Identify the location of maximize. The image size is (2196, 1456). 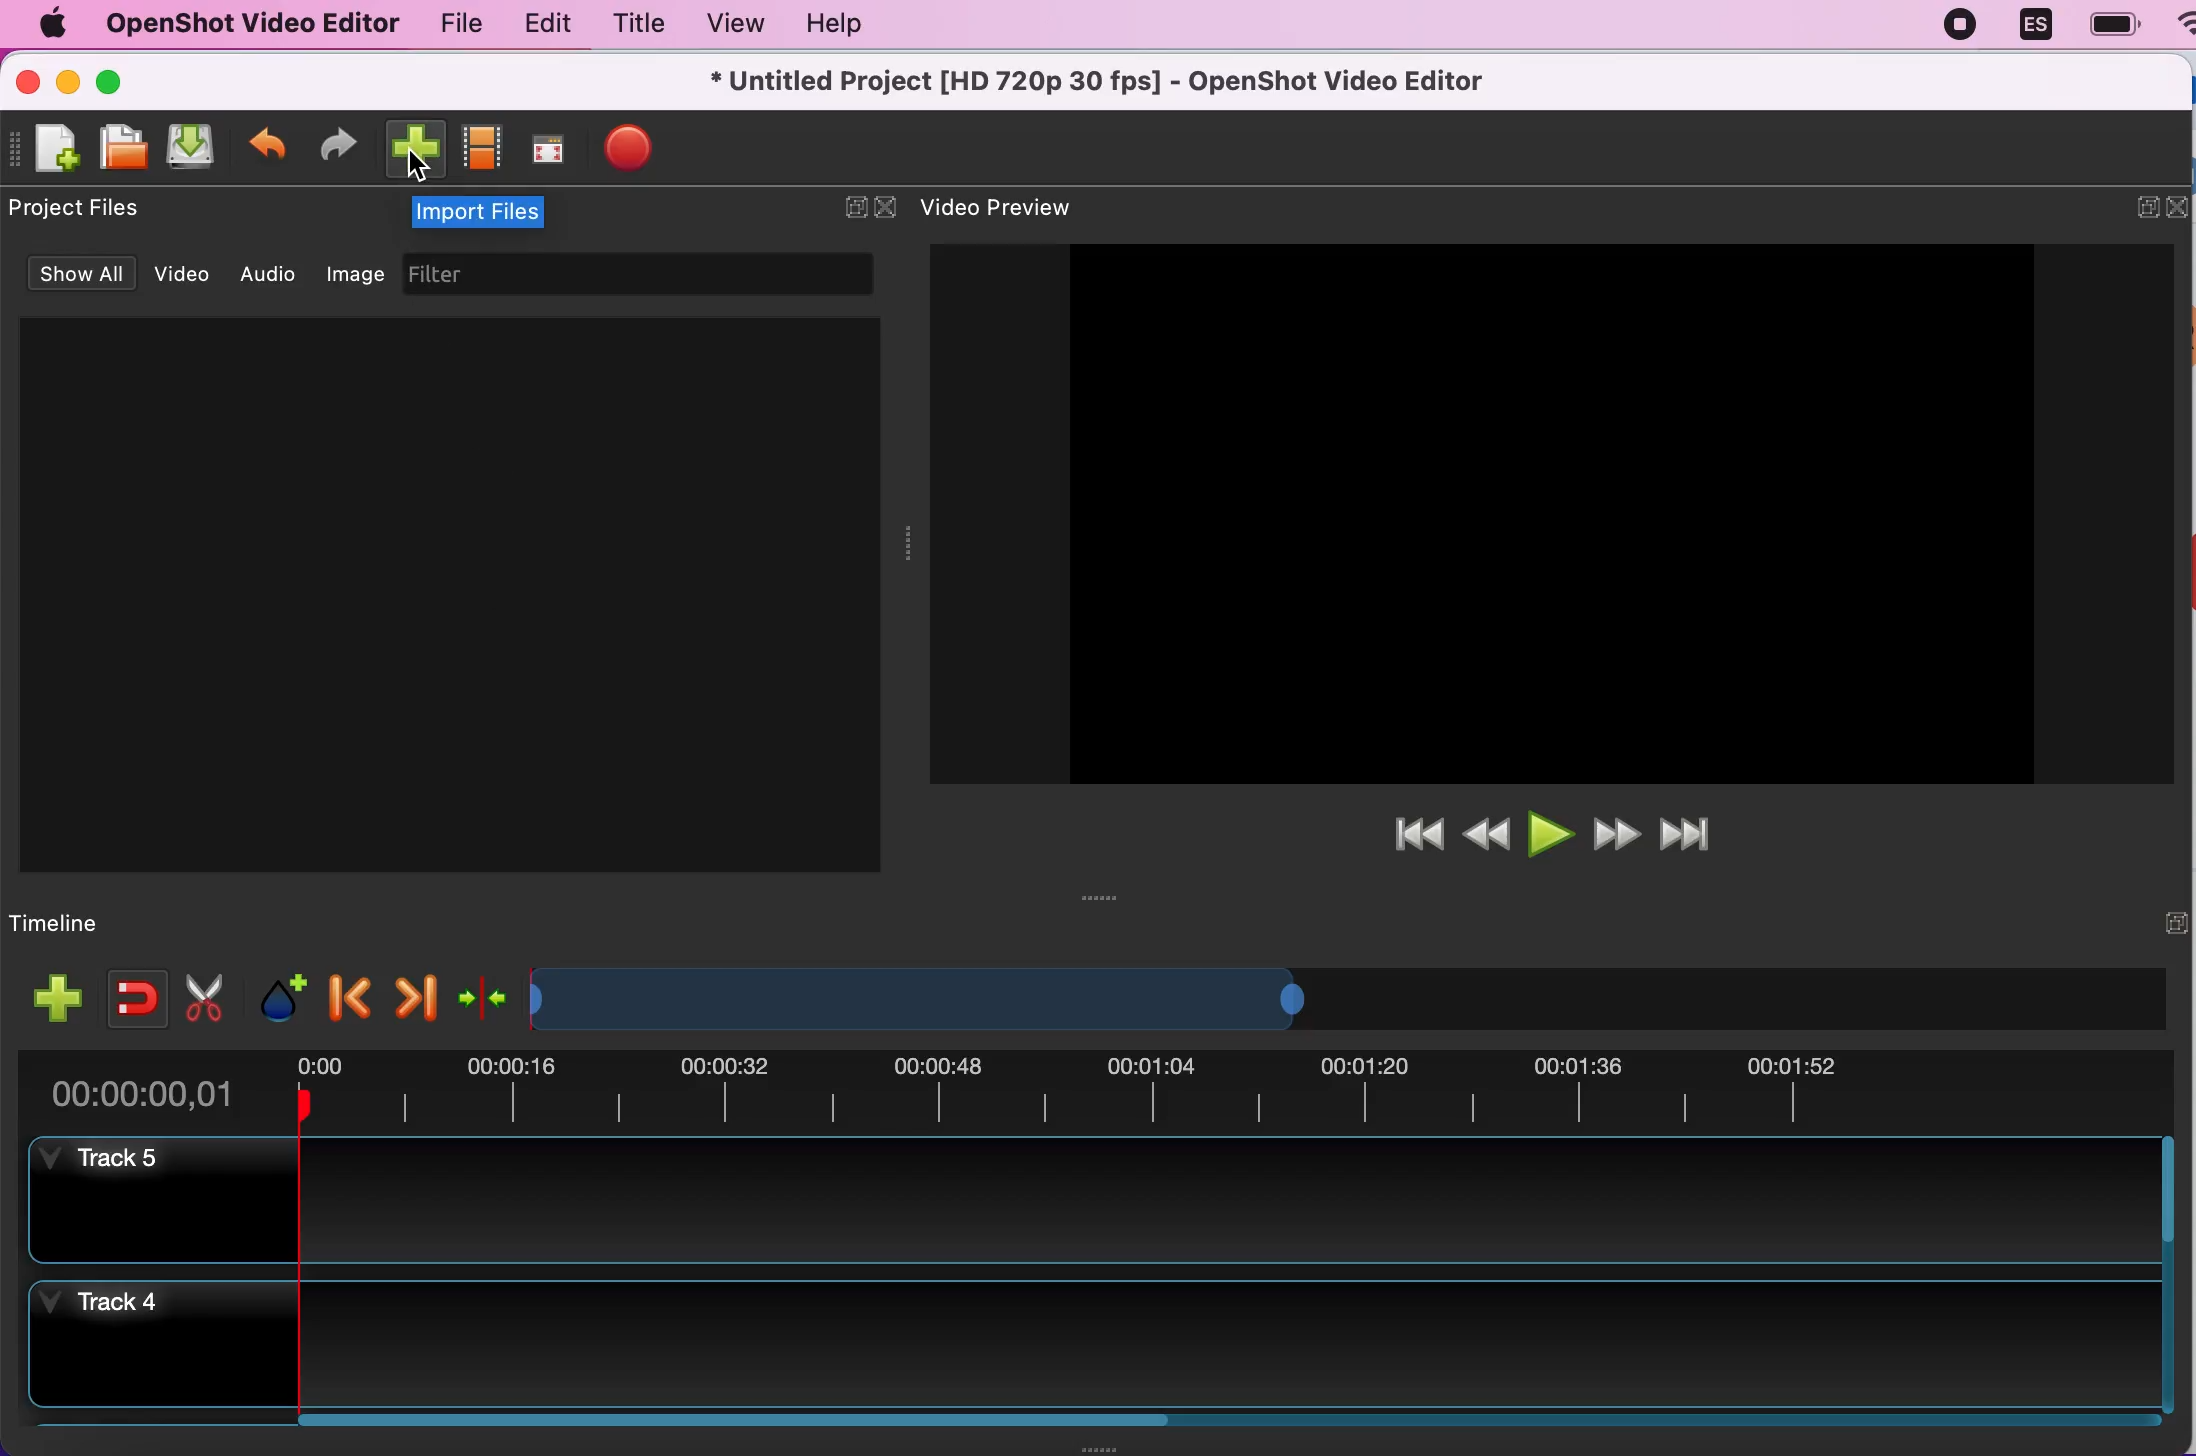
(111, 83).